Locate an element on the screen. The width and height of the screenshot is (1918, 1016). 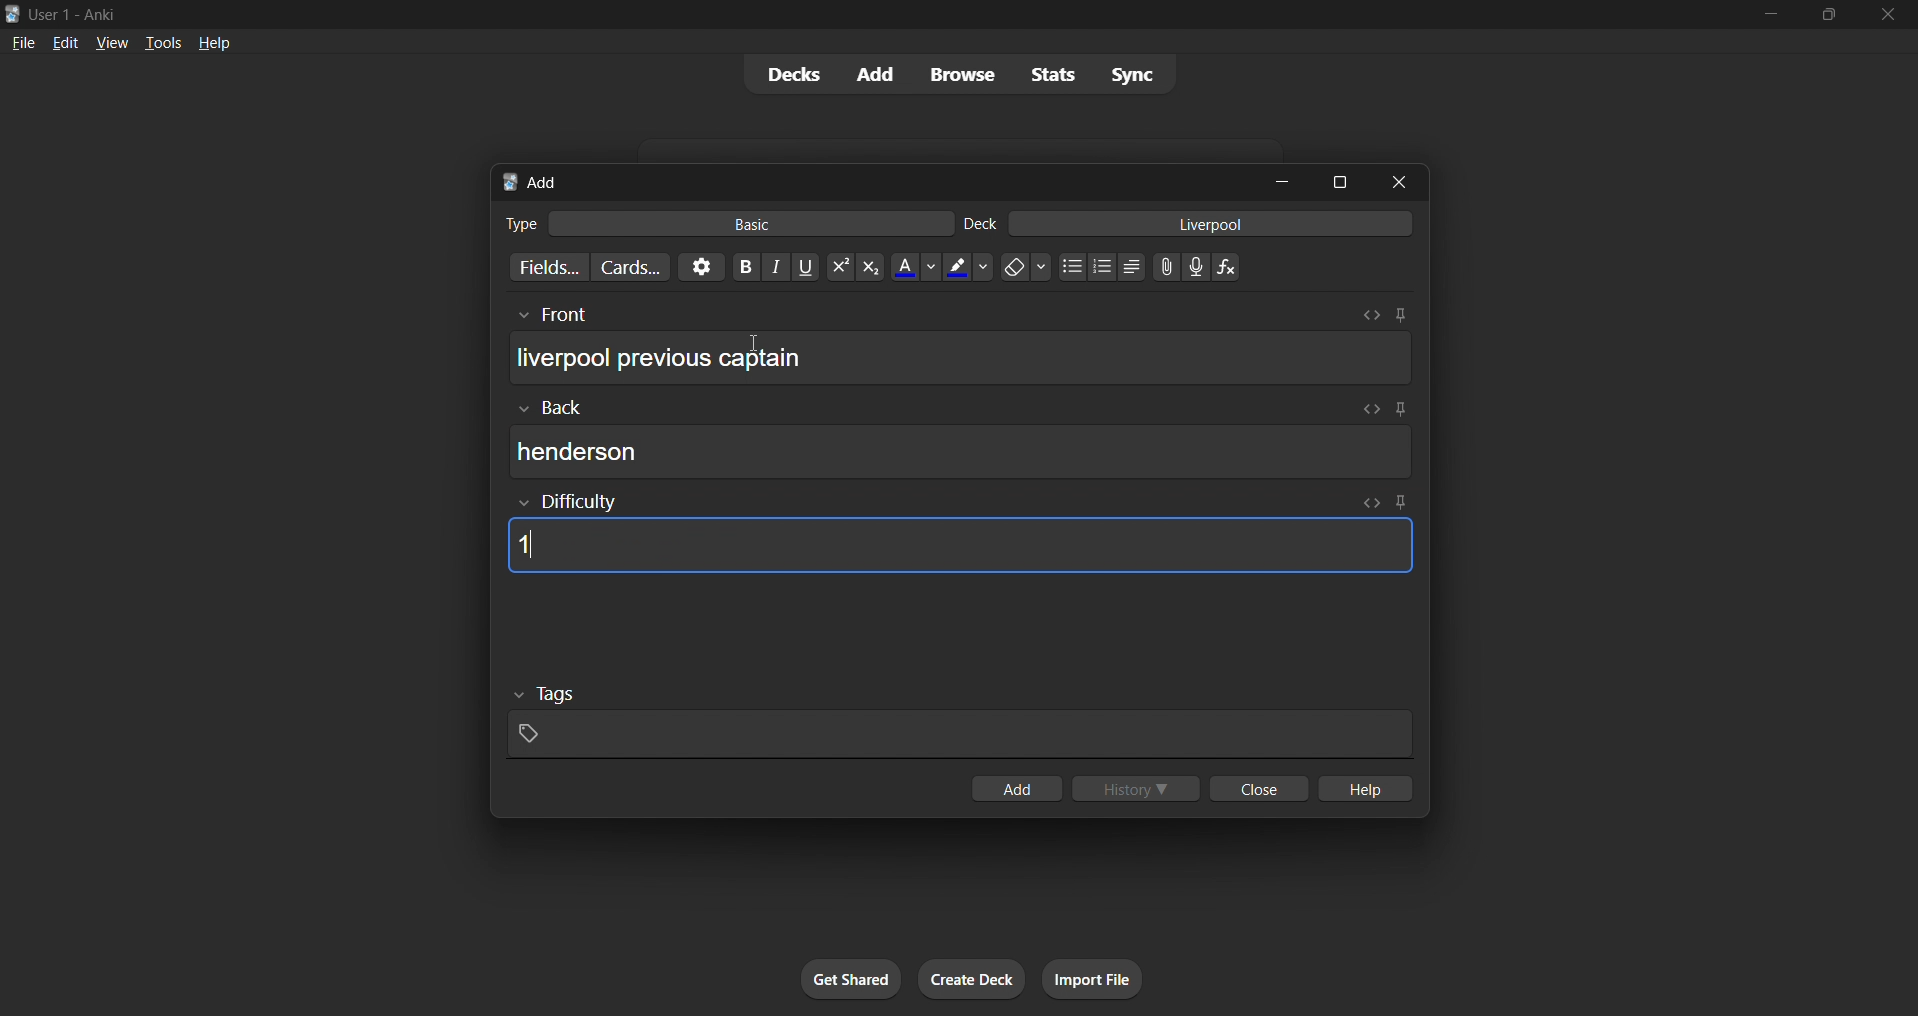
tools is located at coordinates (162, 42).